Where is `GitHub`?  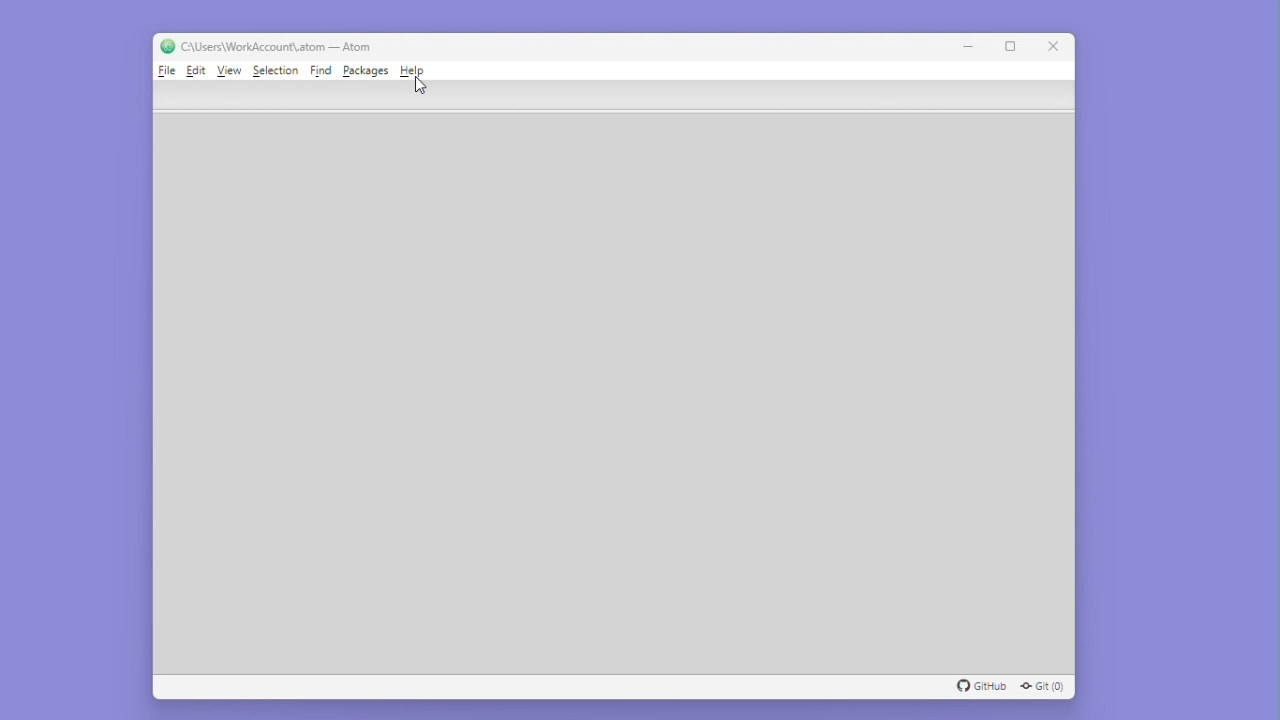 GitHub is located at coordinates (986, 686).